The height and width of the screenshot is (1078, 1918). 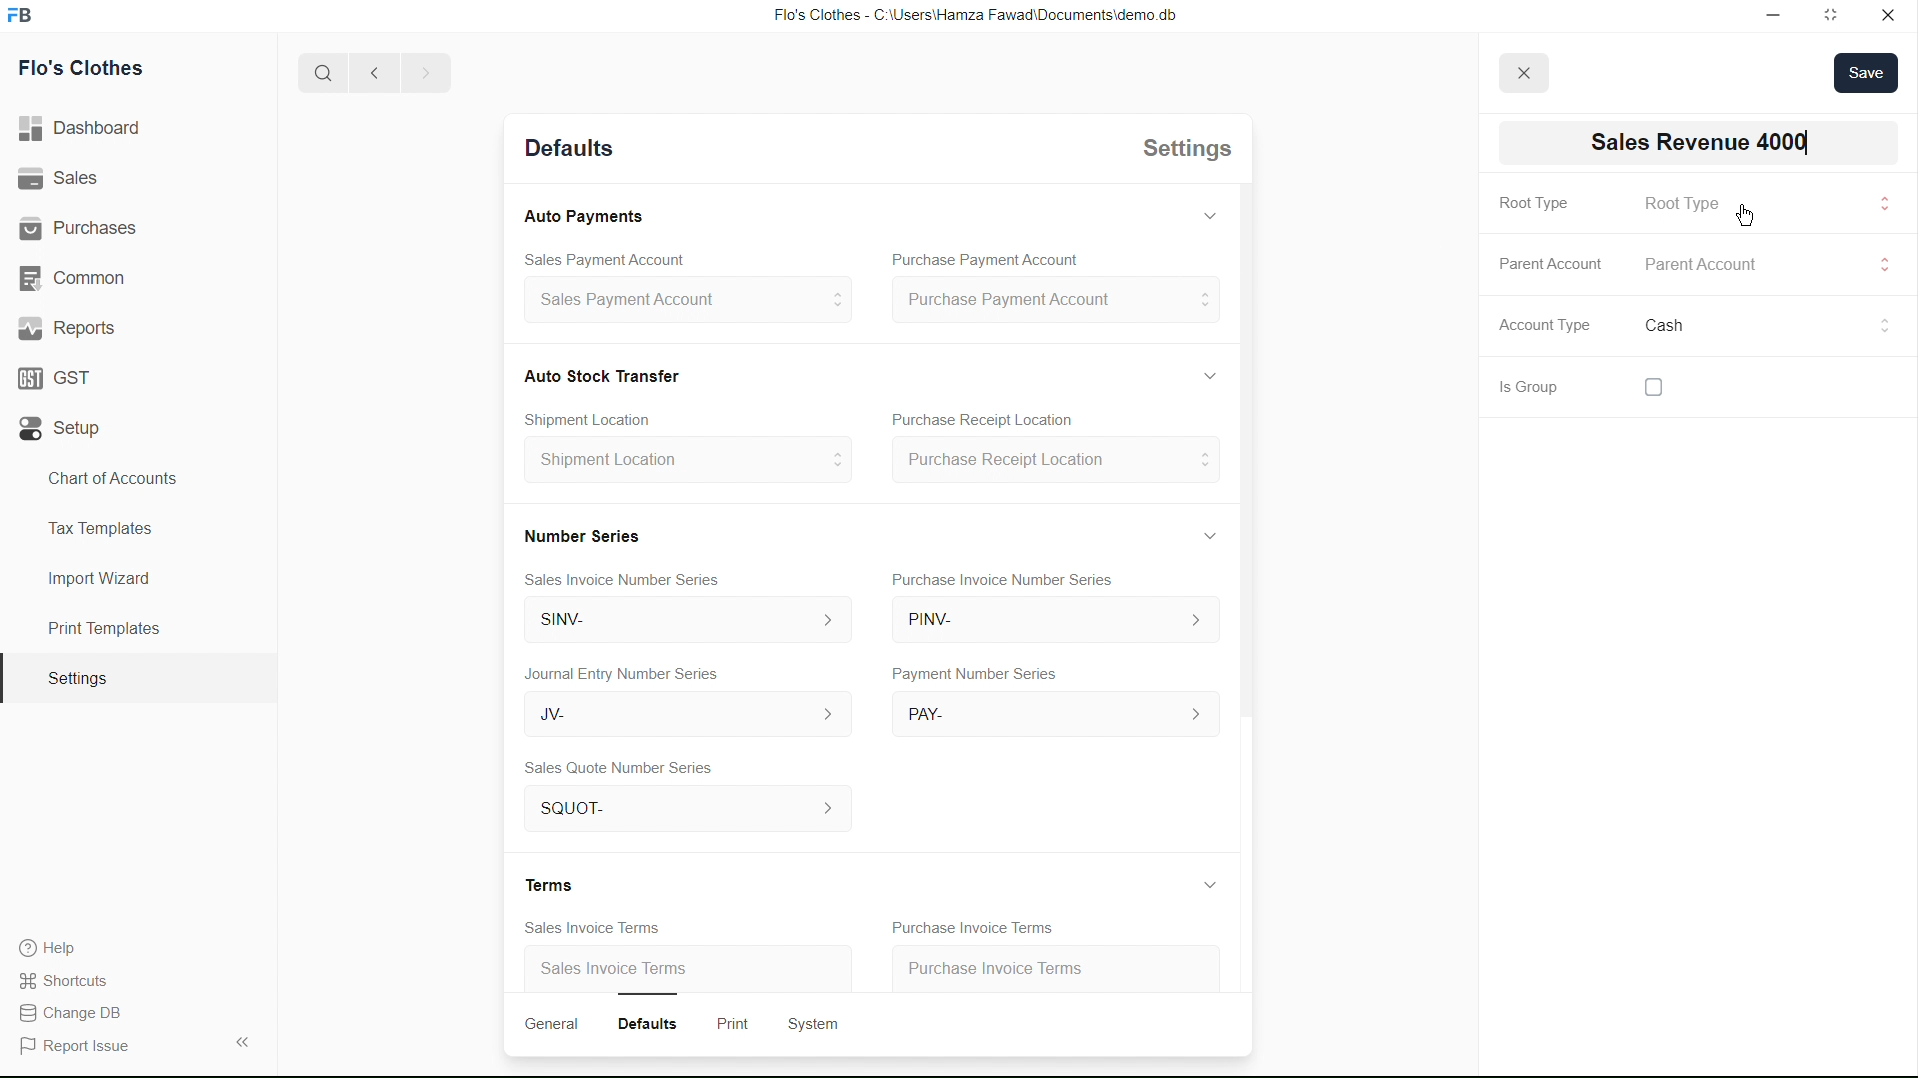 I want to click on Settings, so click(x=1181, y=153).